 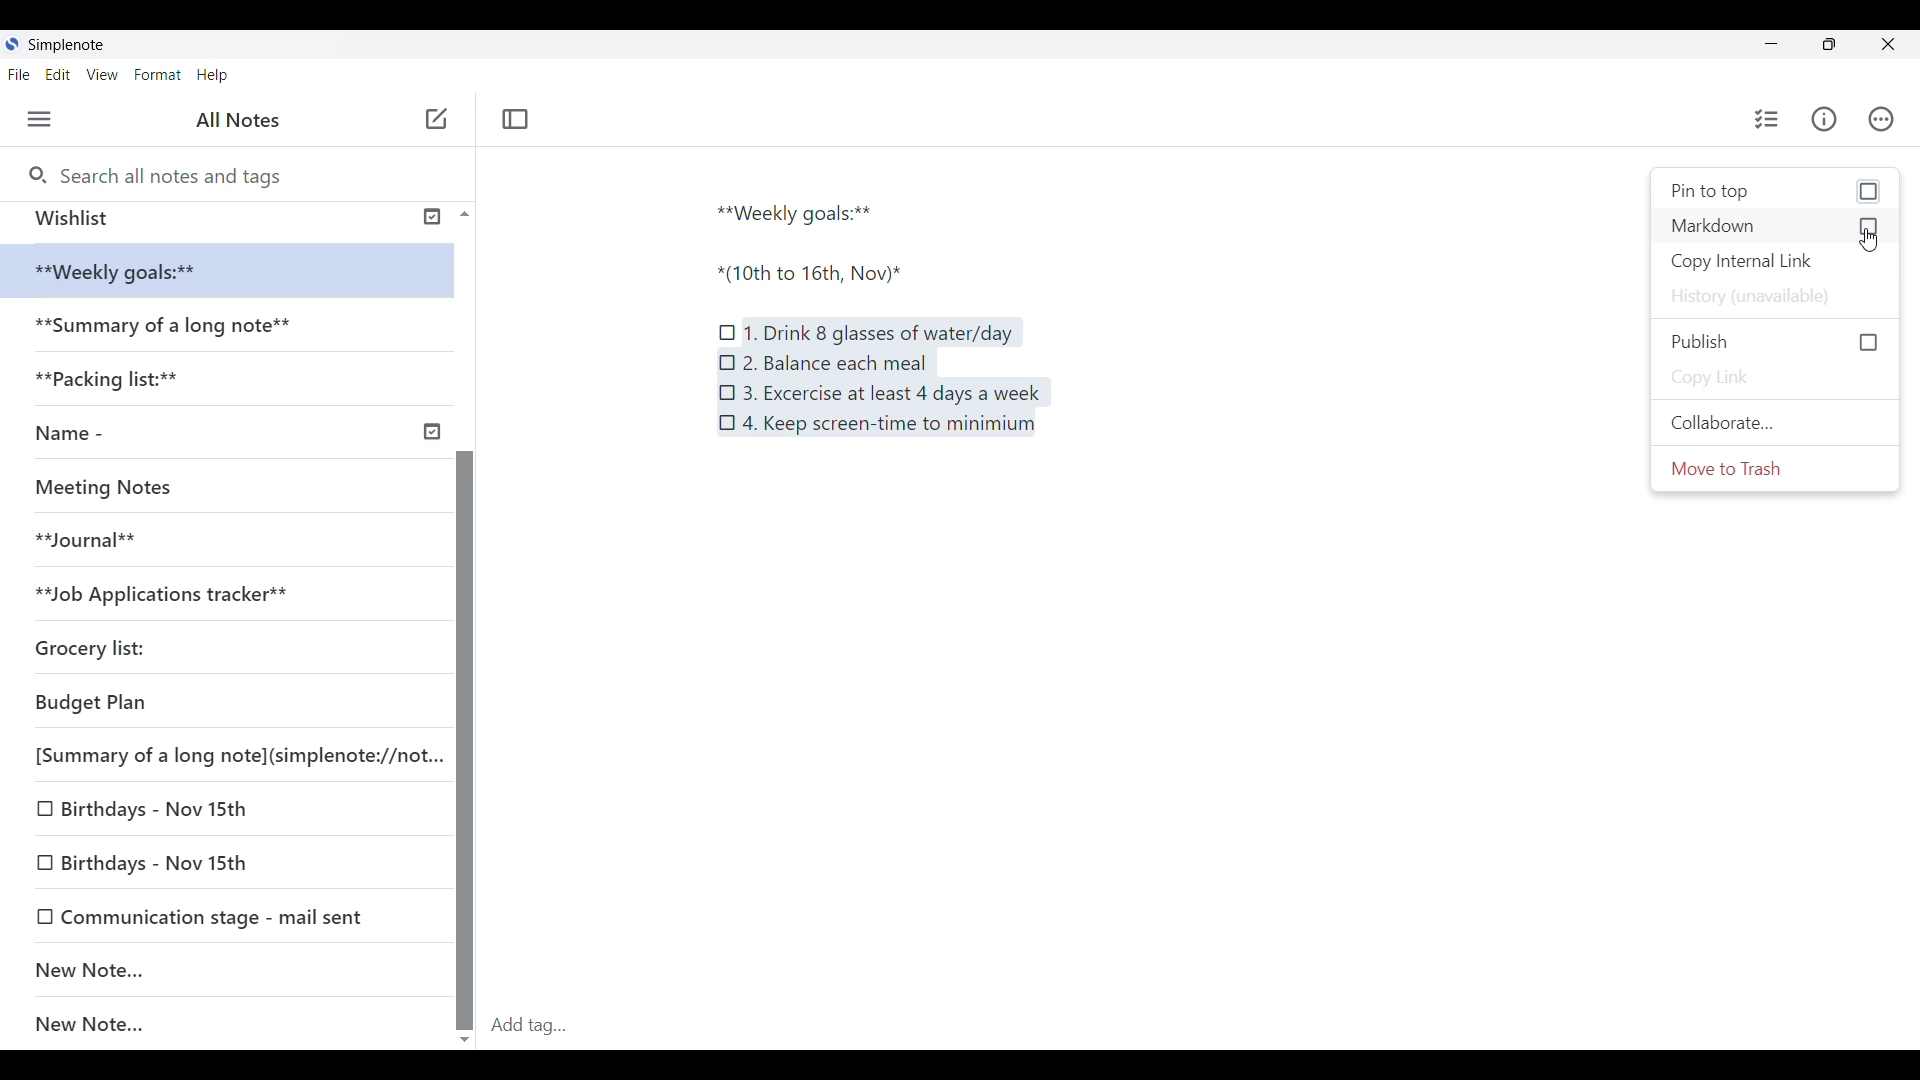 I want to click on Communication stage - mail sent, so click(x=227, y=916).